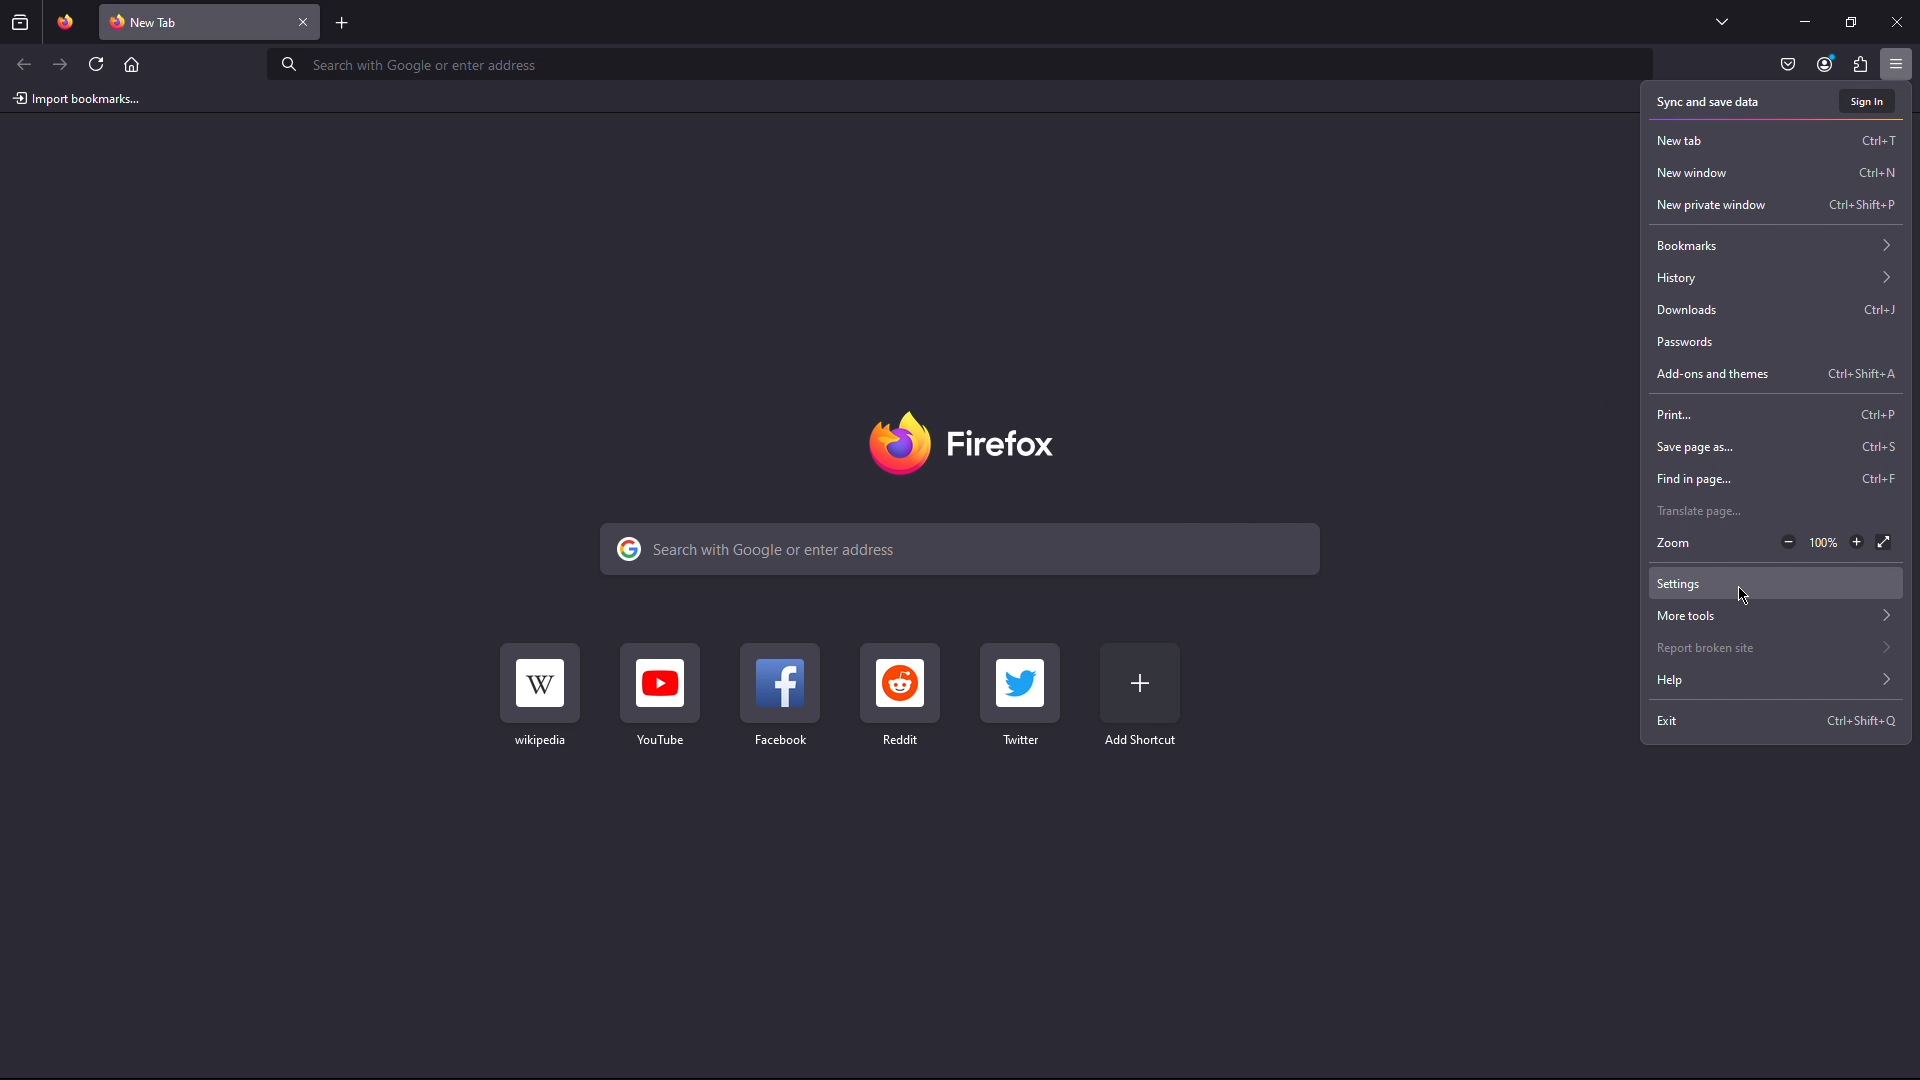 The height and width of the screenshot is (1080, 1920). Describe the element at coordinates (660, 694) in the screenshot. I see `YouTube` at that location.